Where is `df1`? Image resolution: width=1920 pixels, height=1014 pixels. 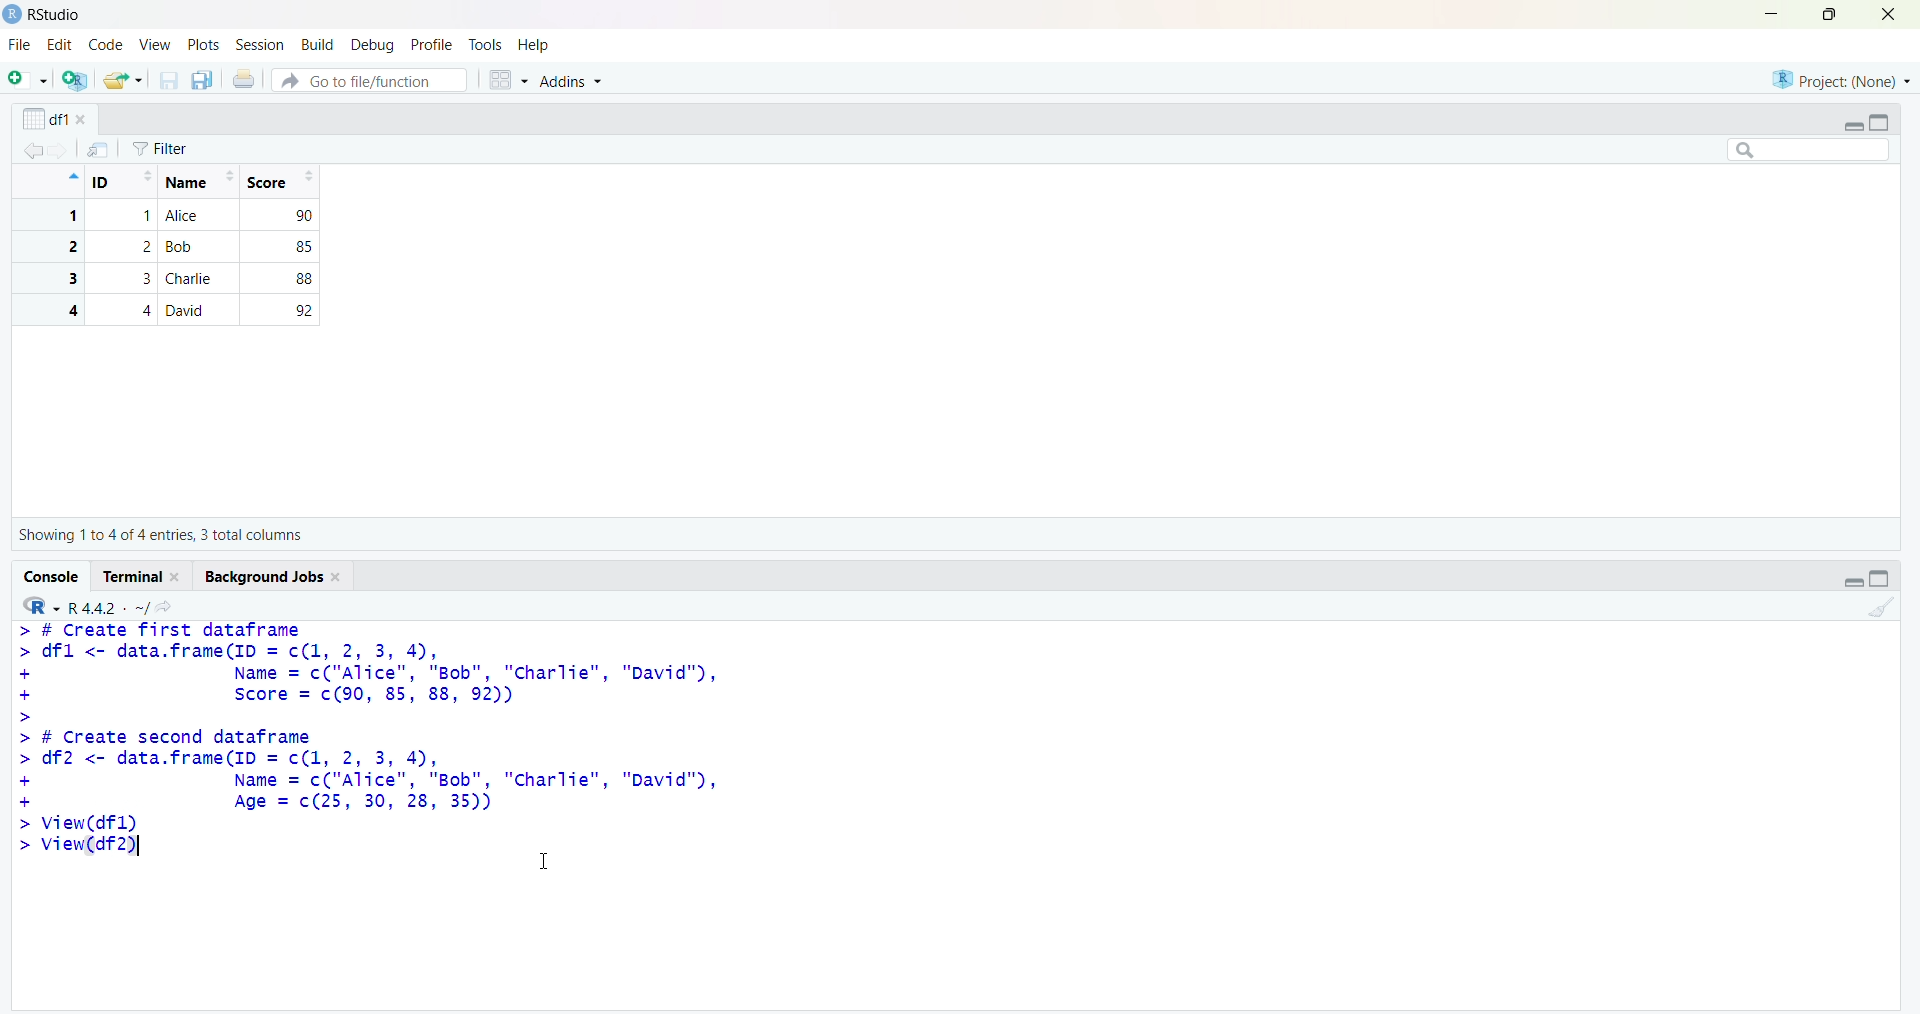 df1 is located at coordinates (45, 119).